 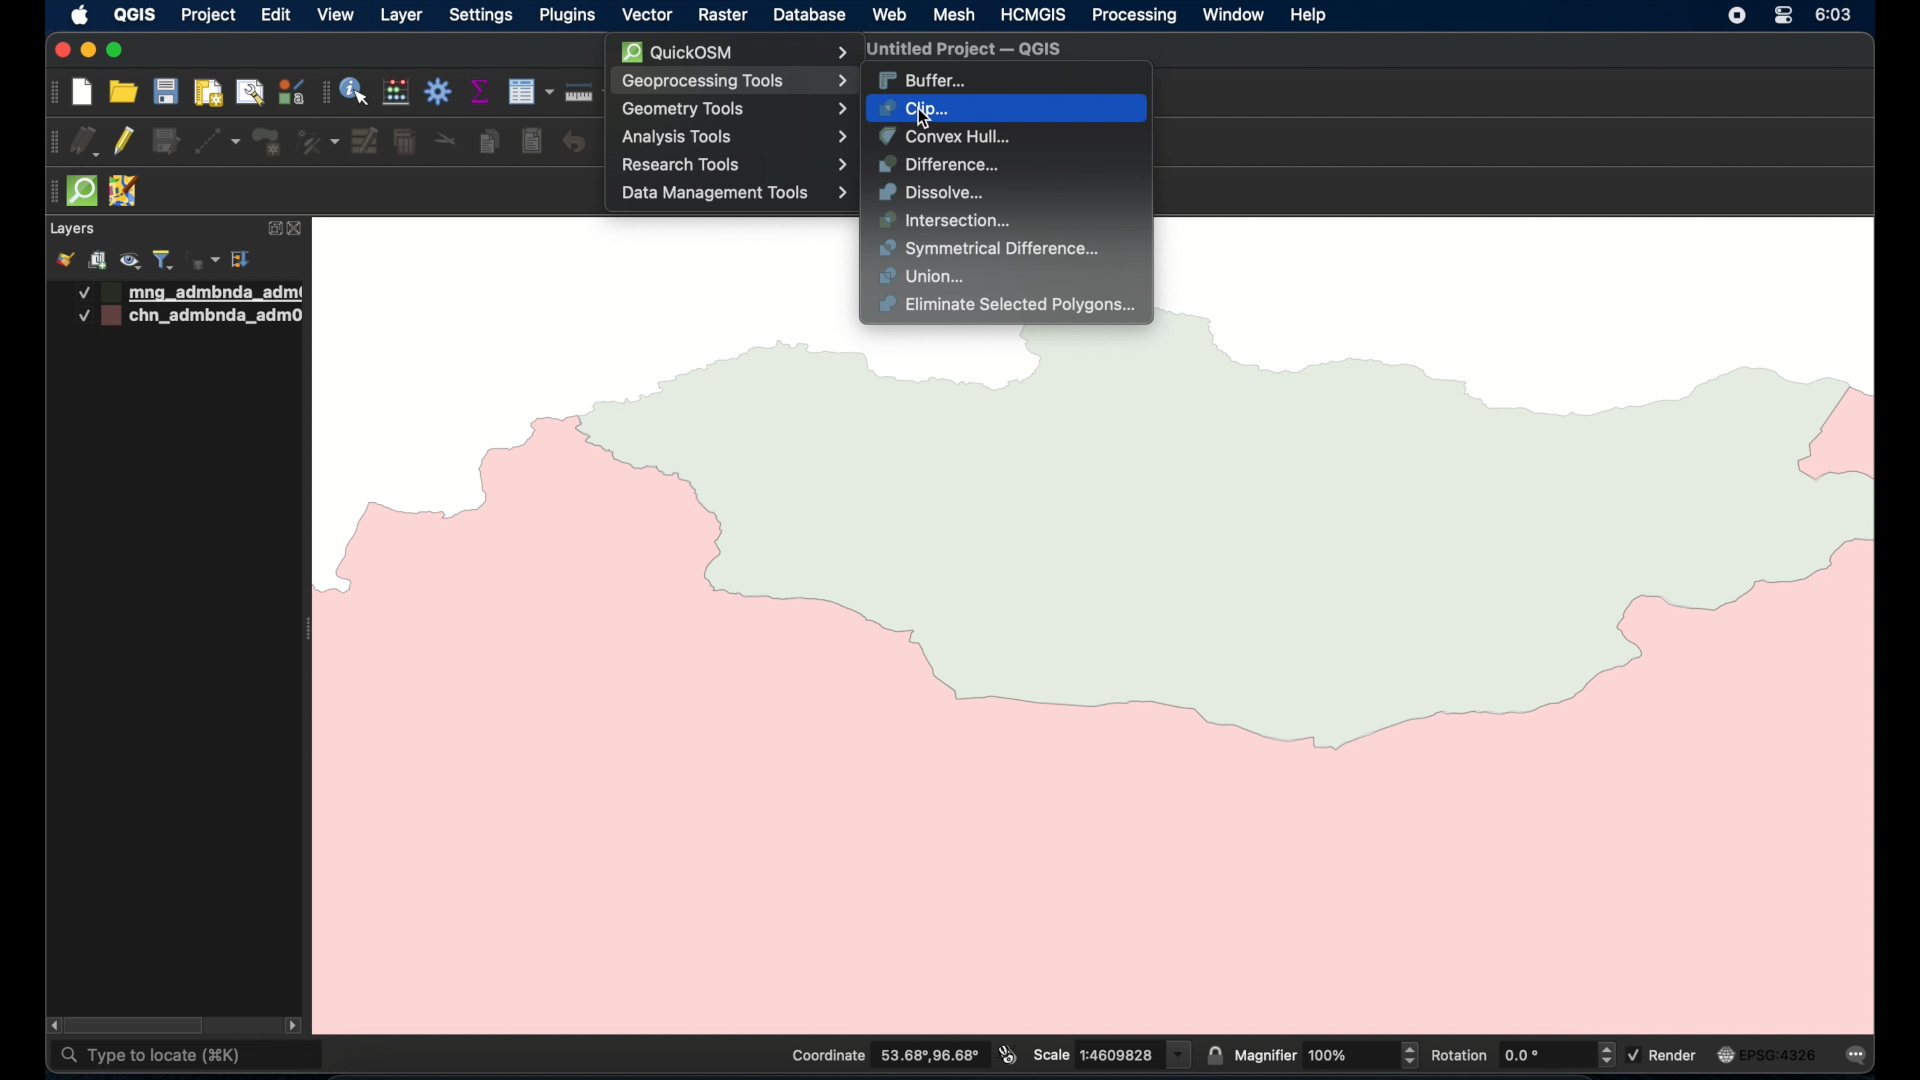 I want to click on scroll left arrow, so click(x=50, y=1025).